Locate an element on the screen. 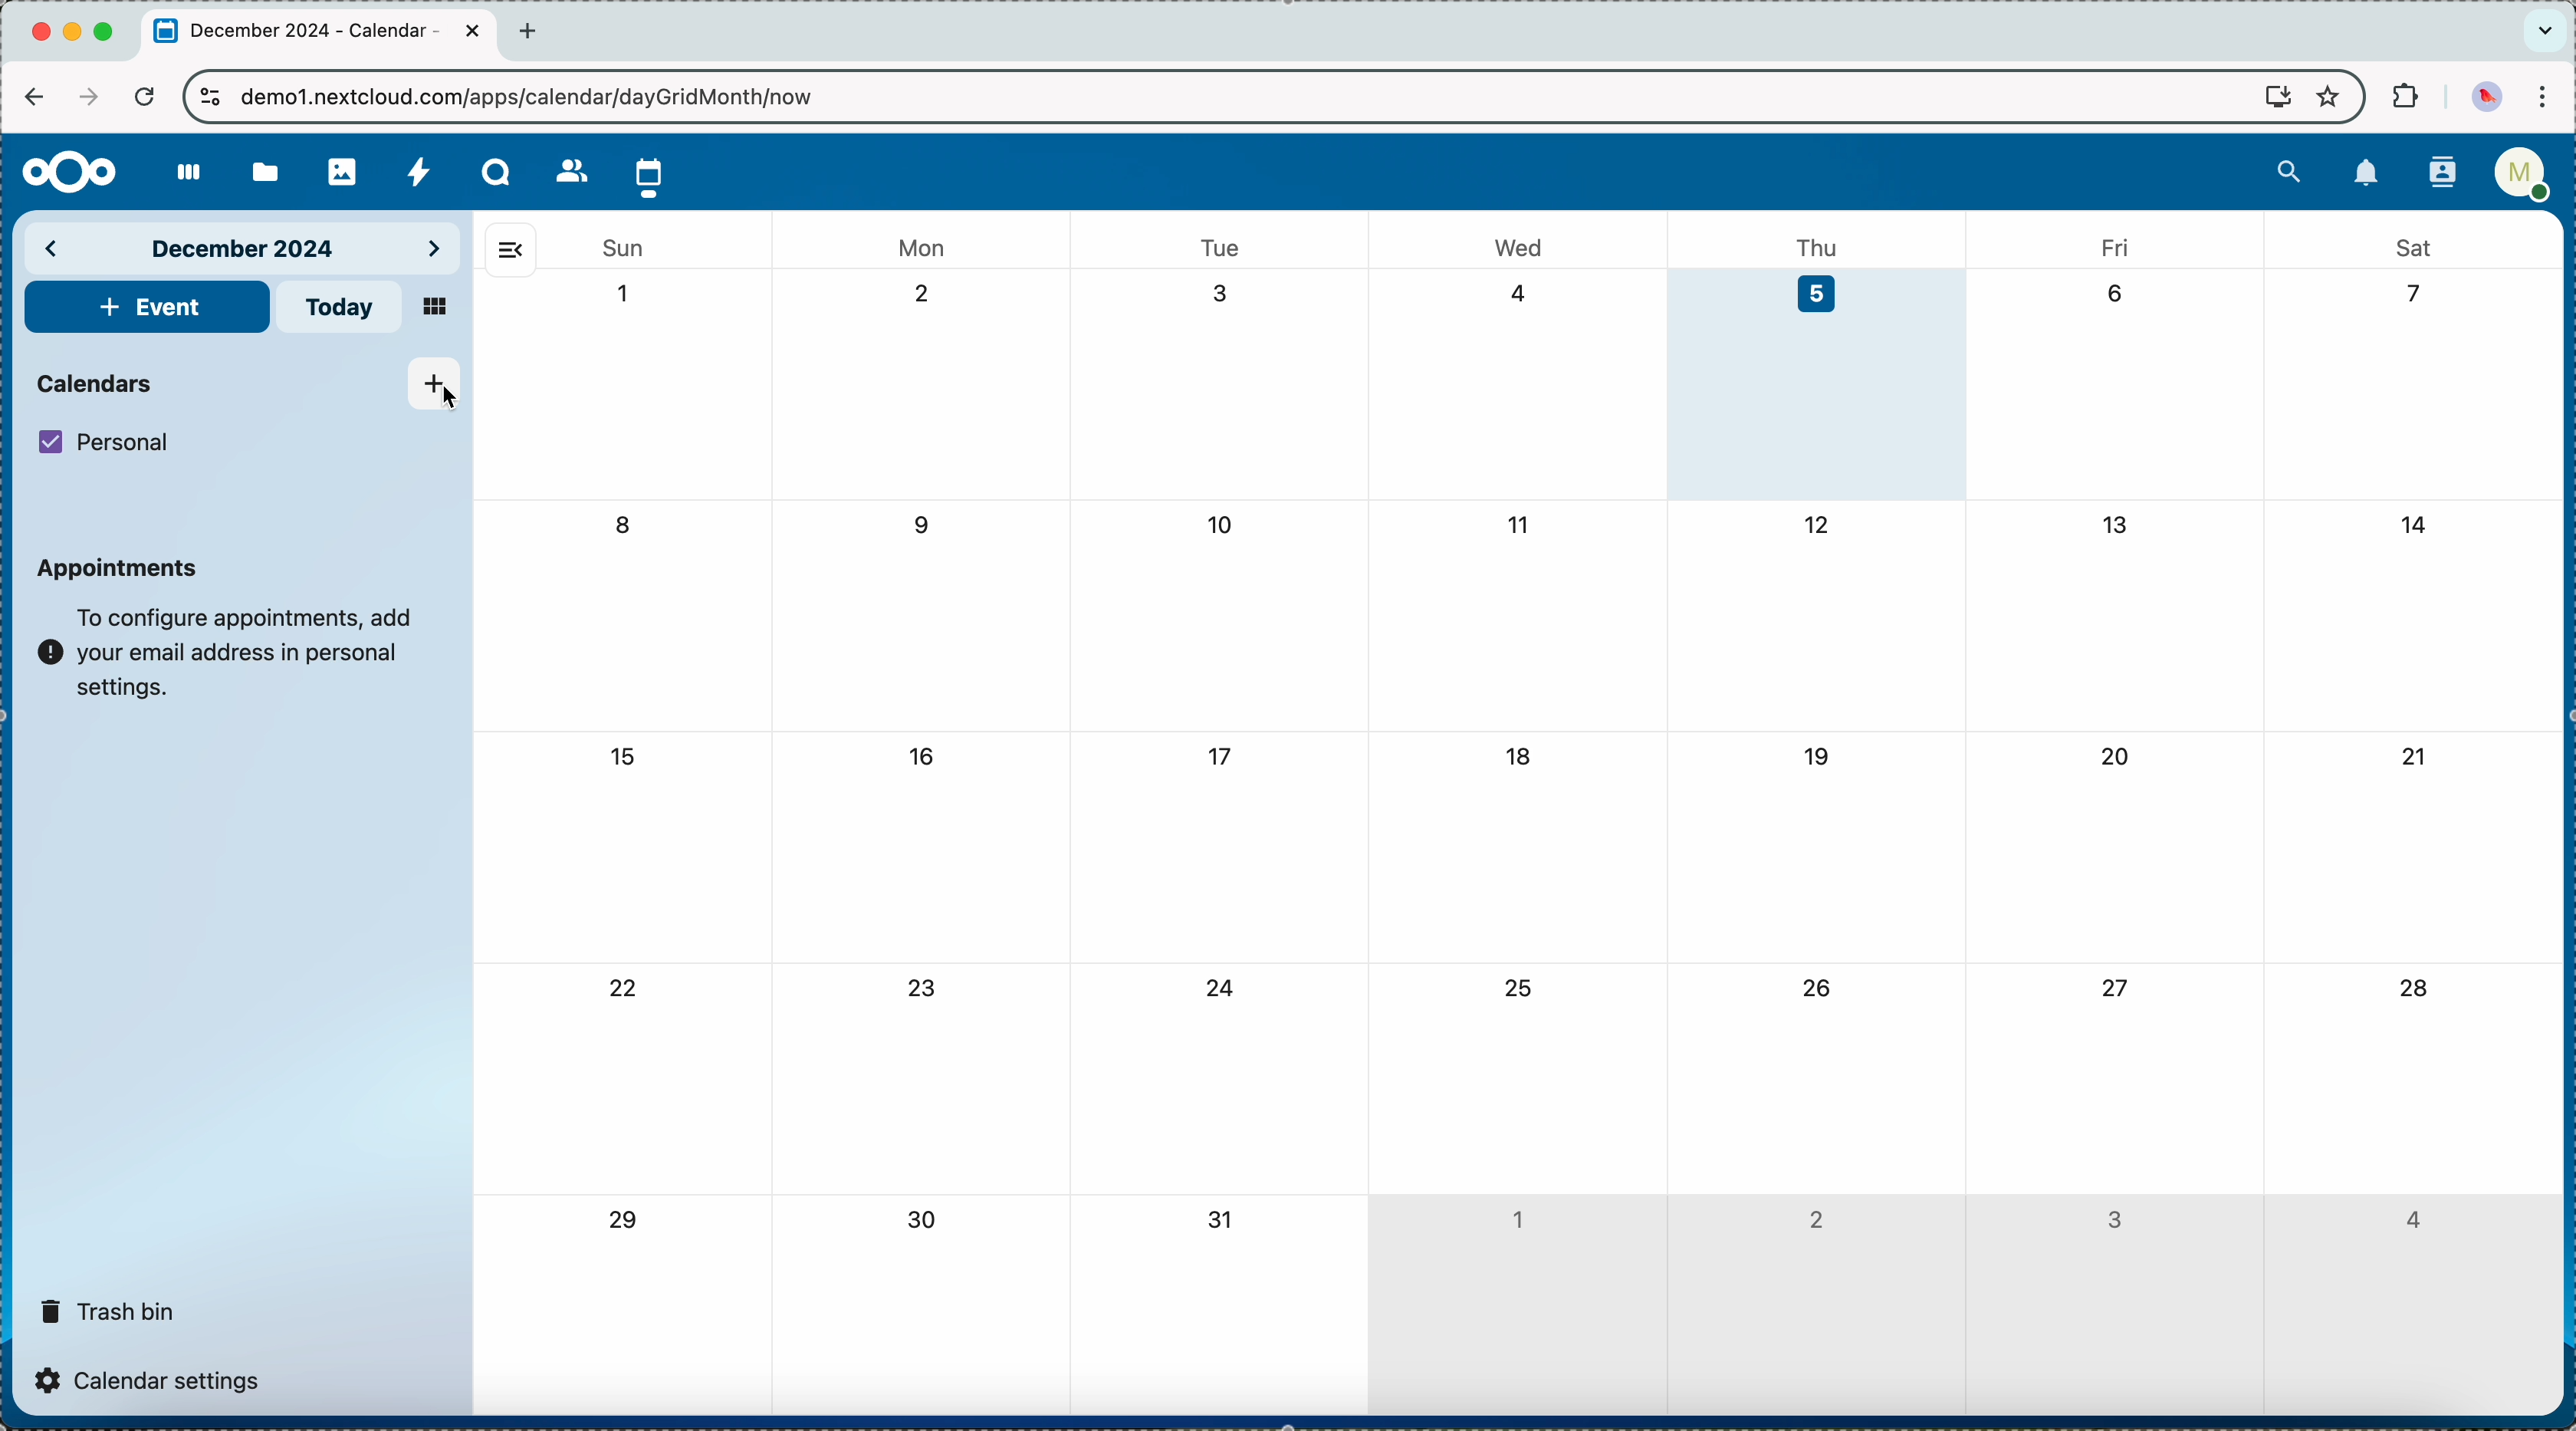 Image resolution: width=2576 pixels, height=1431 pixels. controls is located at coordinates (211, 99).